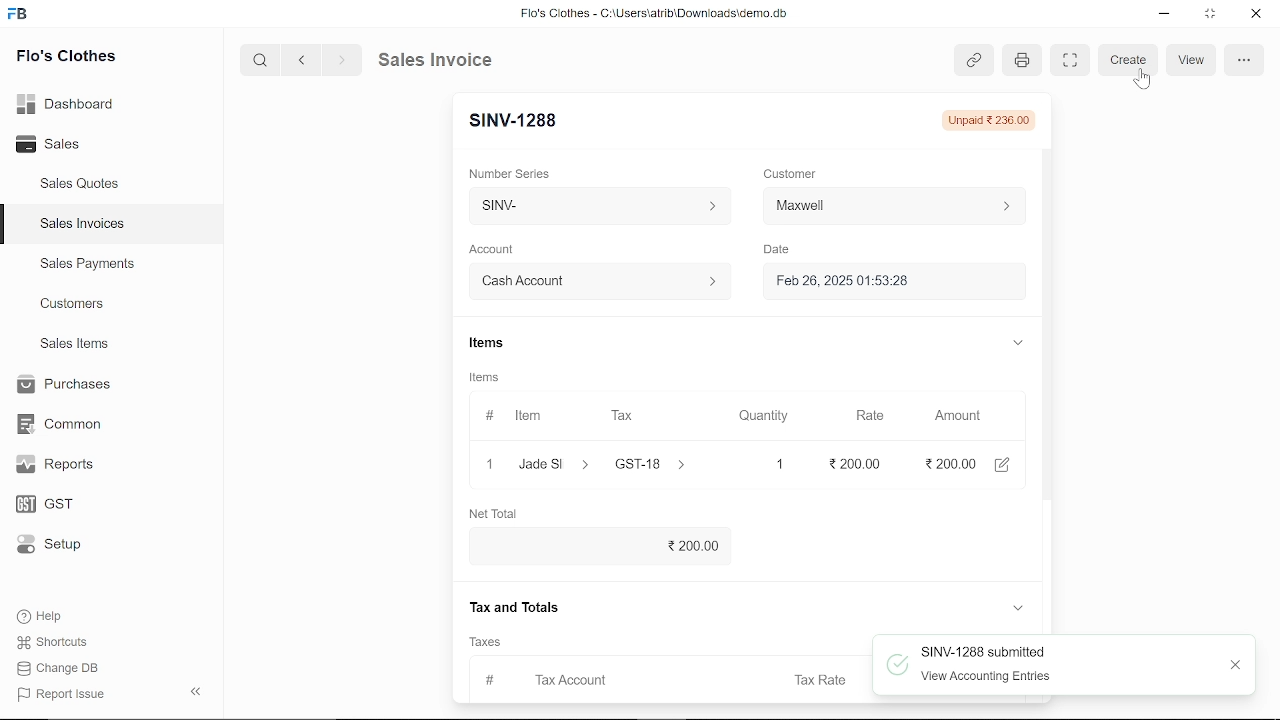  Describe the element at coordinates (1243, 59) in the screenshot. I see `options` at that location.